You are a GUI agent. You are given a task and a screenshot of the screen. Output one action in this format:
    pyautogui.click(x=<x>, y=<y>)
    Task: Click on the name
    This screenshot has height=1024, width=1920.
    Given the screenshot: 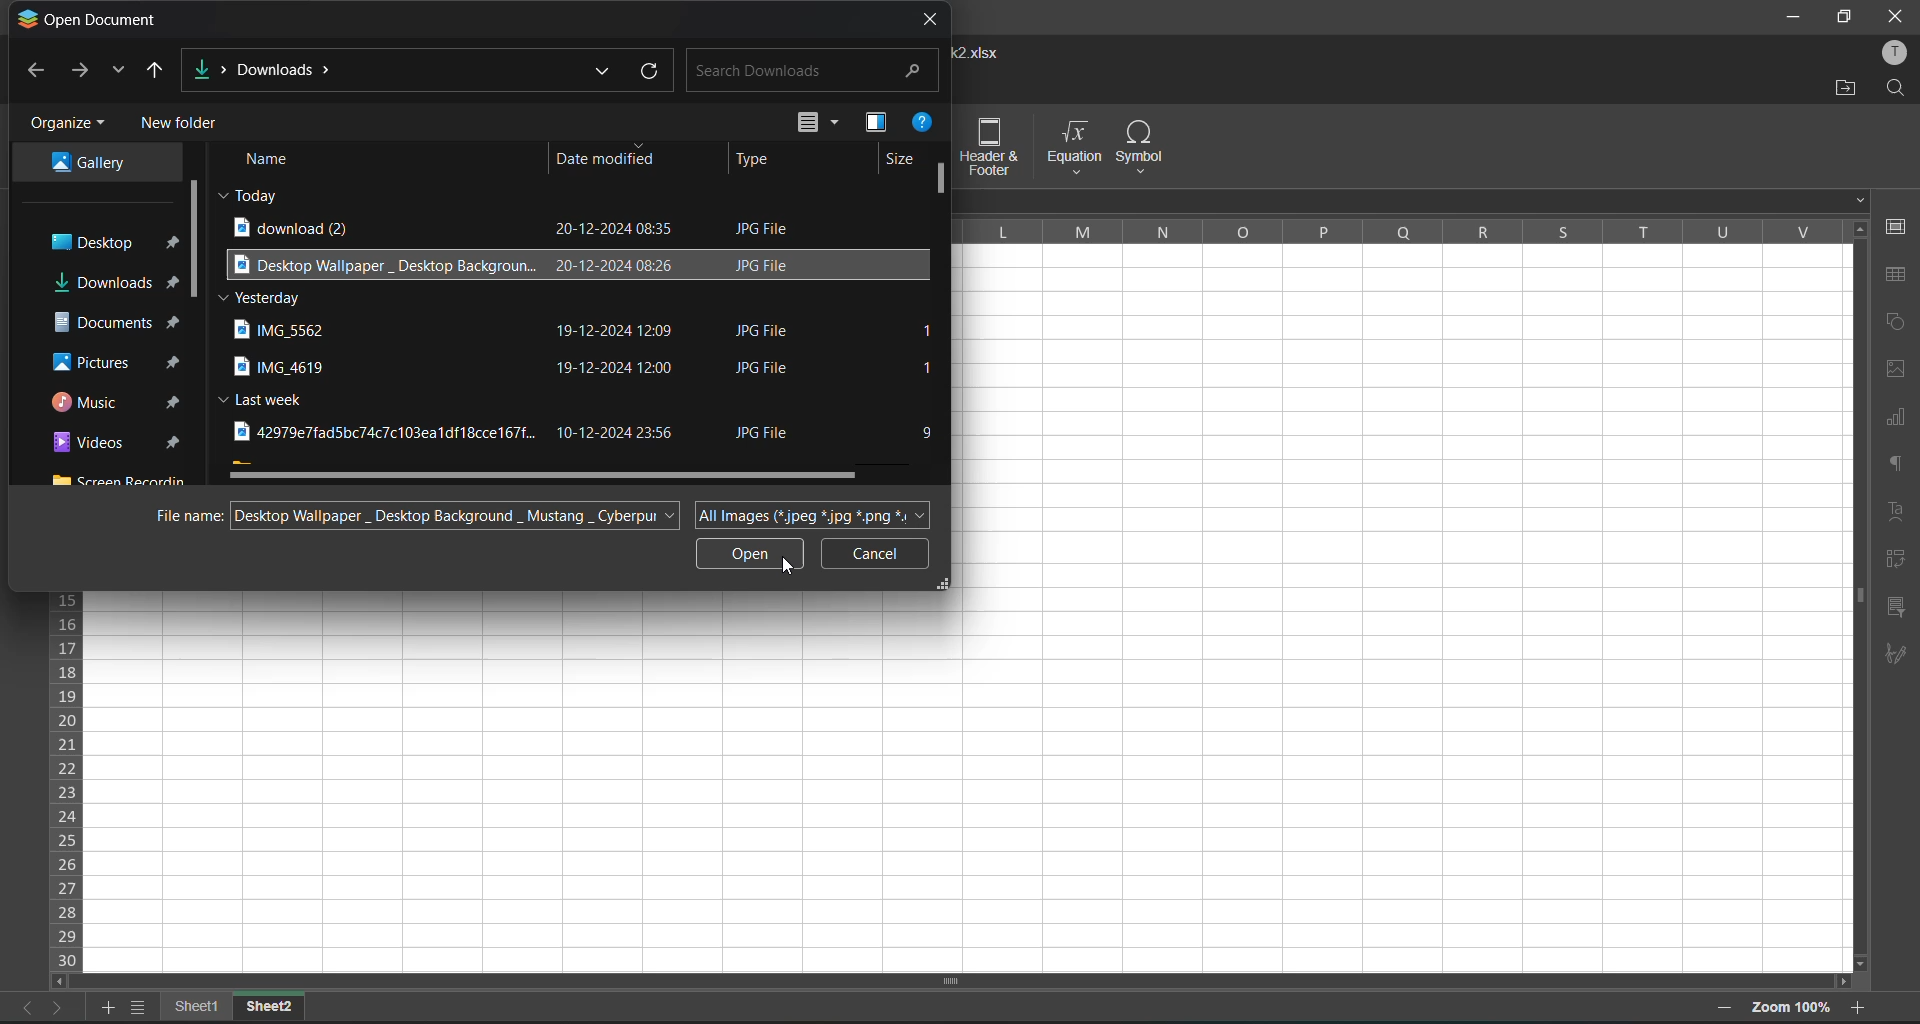 What is the action you would take?
    pyautogui.click(x=272, y=159)
    